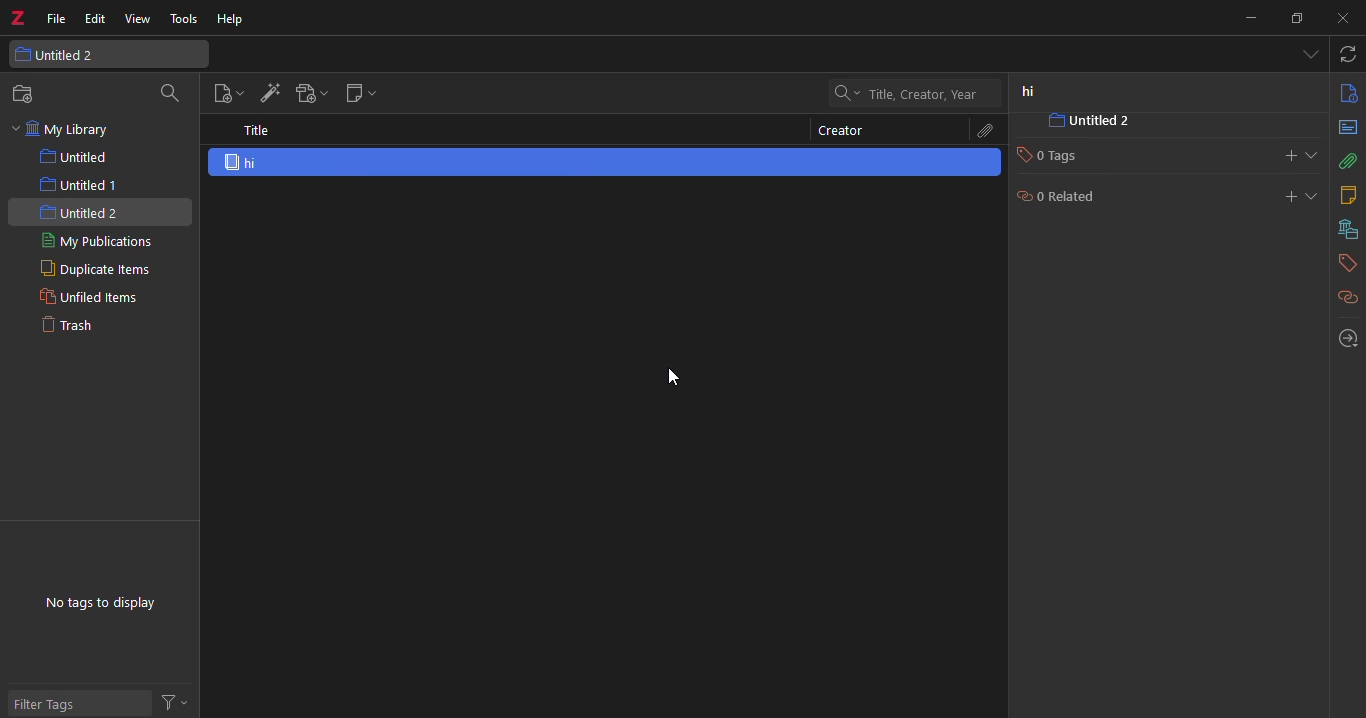 The height and width of the screenshot is (718, 1366). Describe the element at coordinates (1349, 194) in the screenshot. I see `notes` at that location.